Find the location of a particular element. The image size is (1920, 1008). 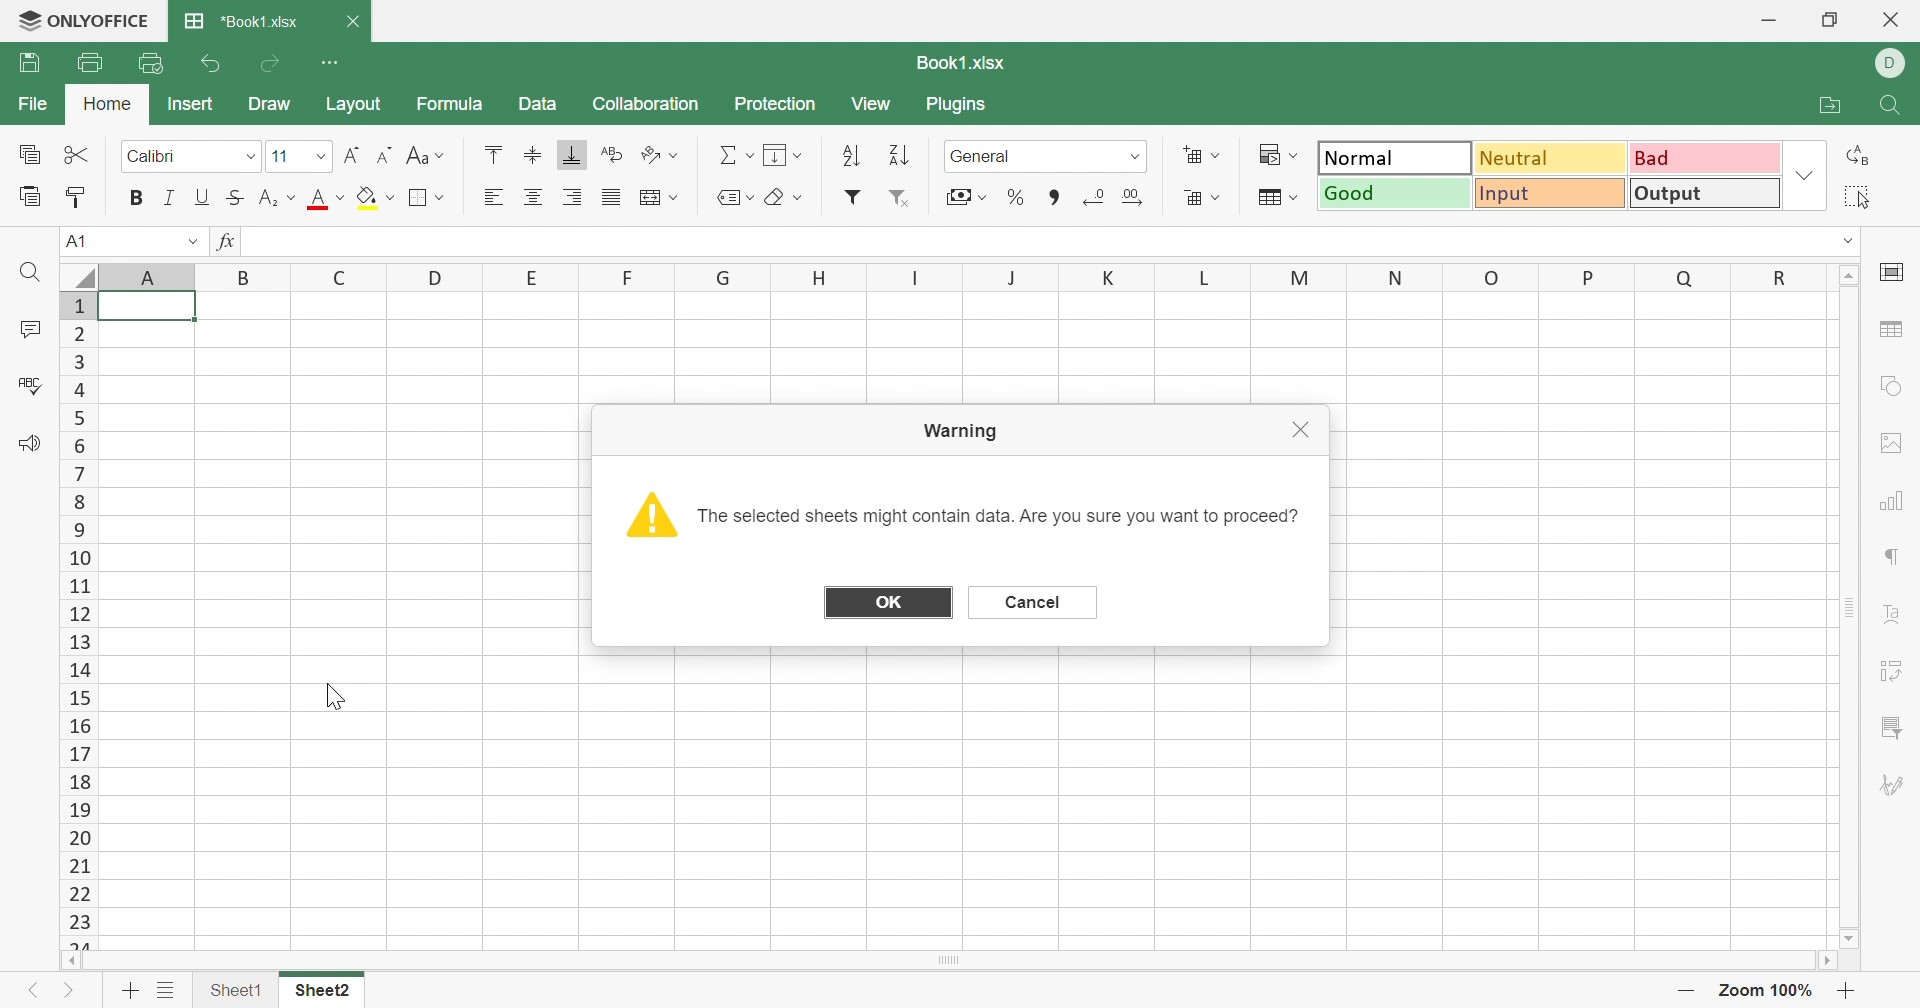

Drop Down is located at coordinates (1300, 154).